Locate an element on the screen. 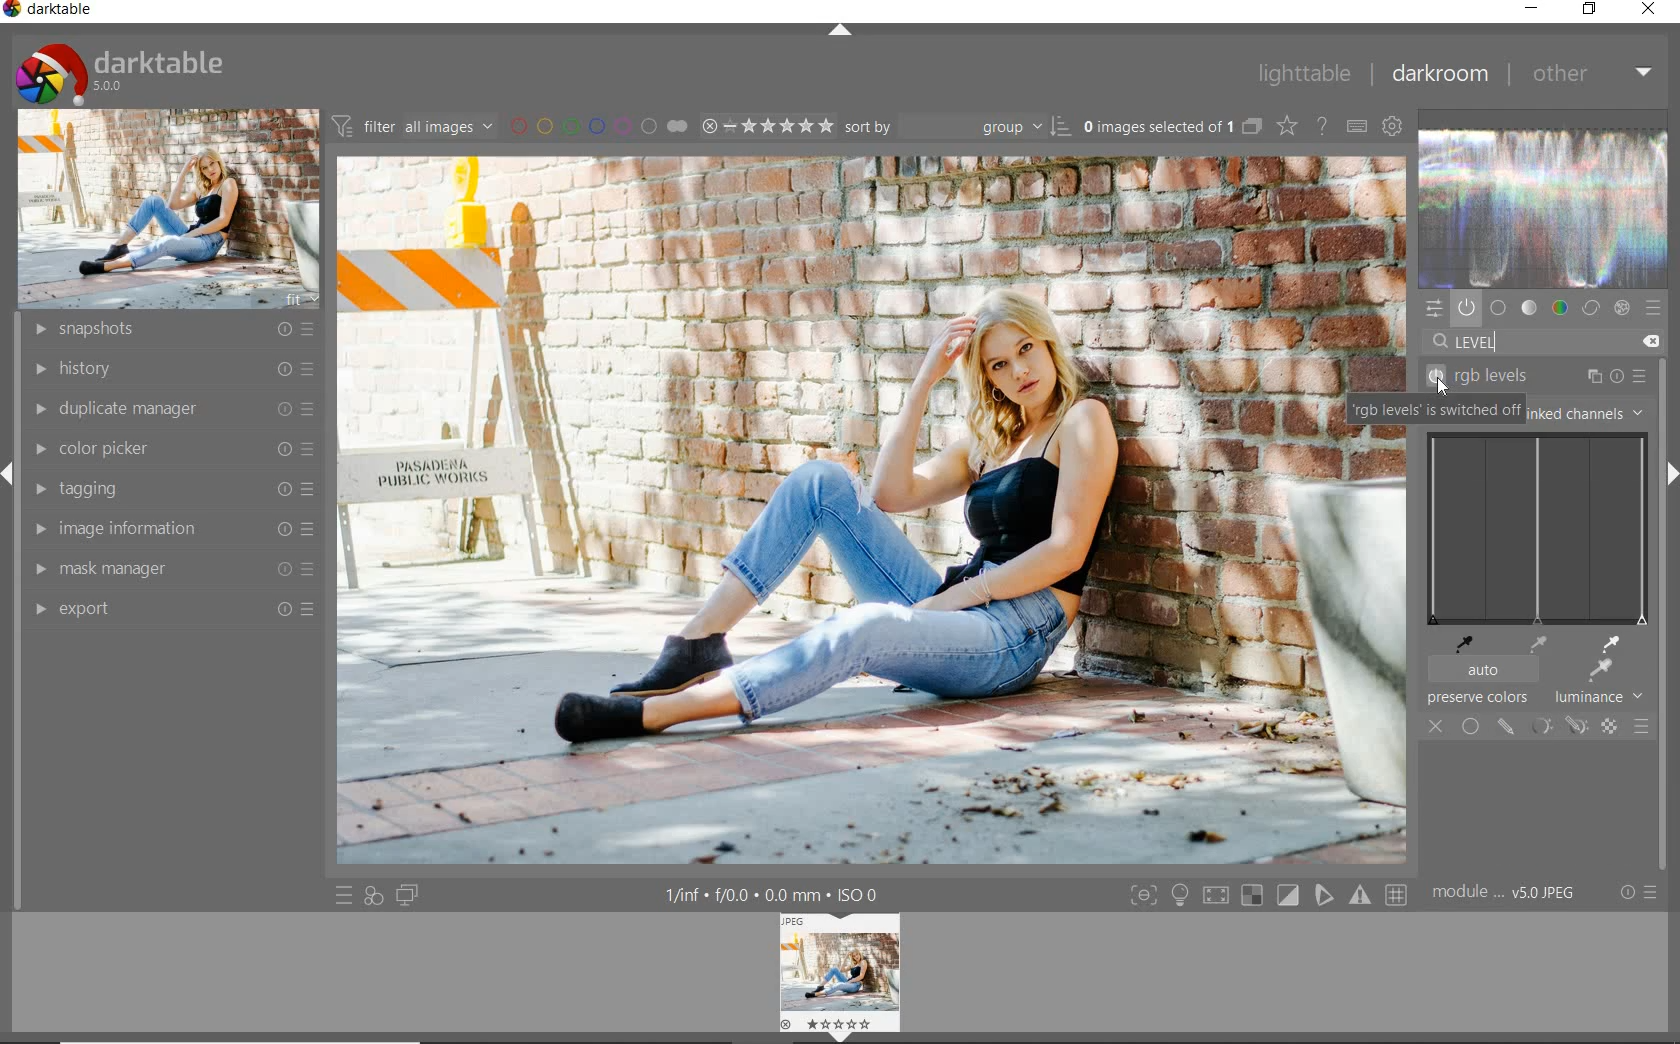 The width and height of the screenshot is (1680, 1044). show only active modules is located at coordinates (1467, 306).